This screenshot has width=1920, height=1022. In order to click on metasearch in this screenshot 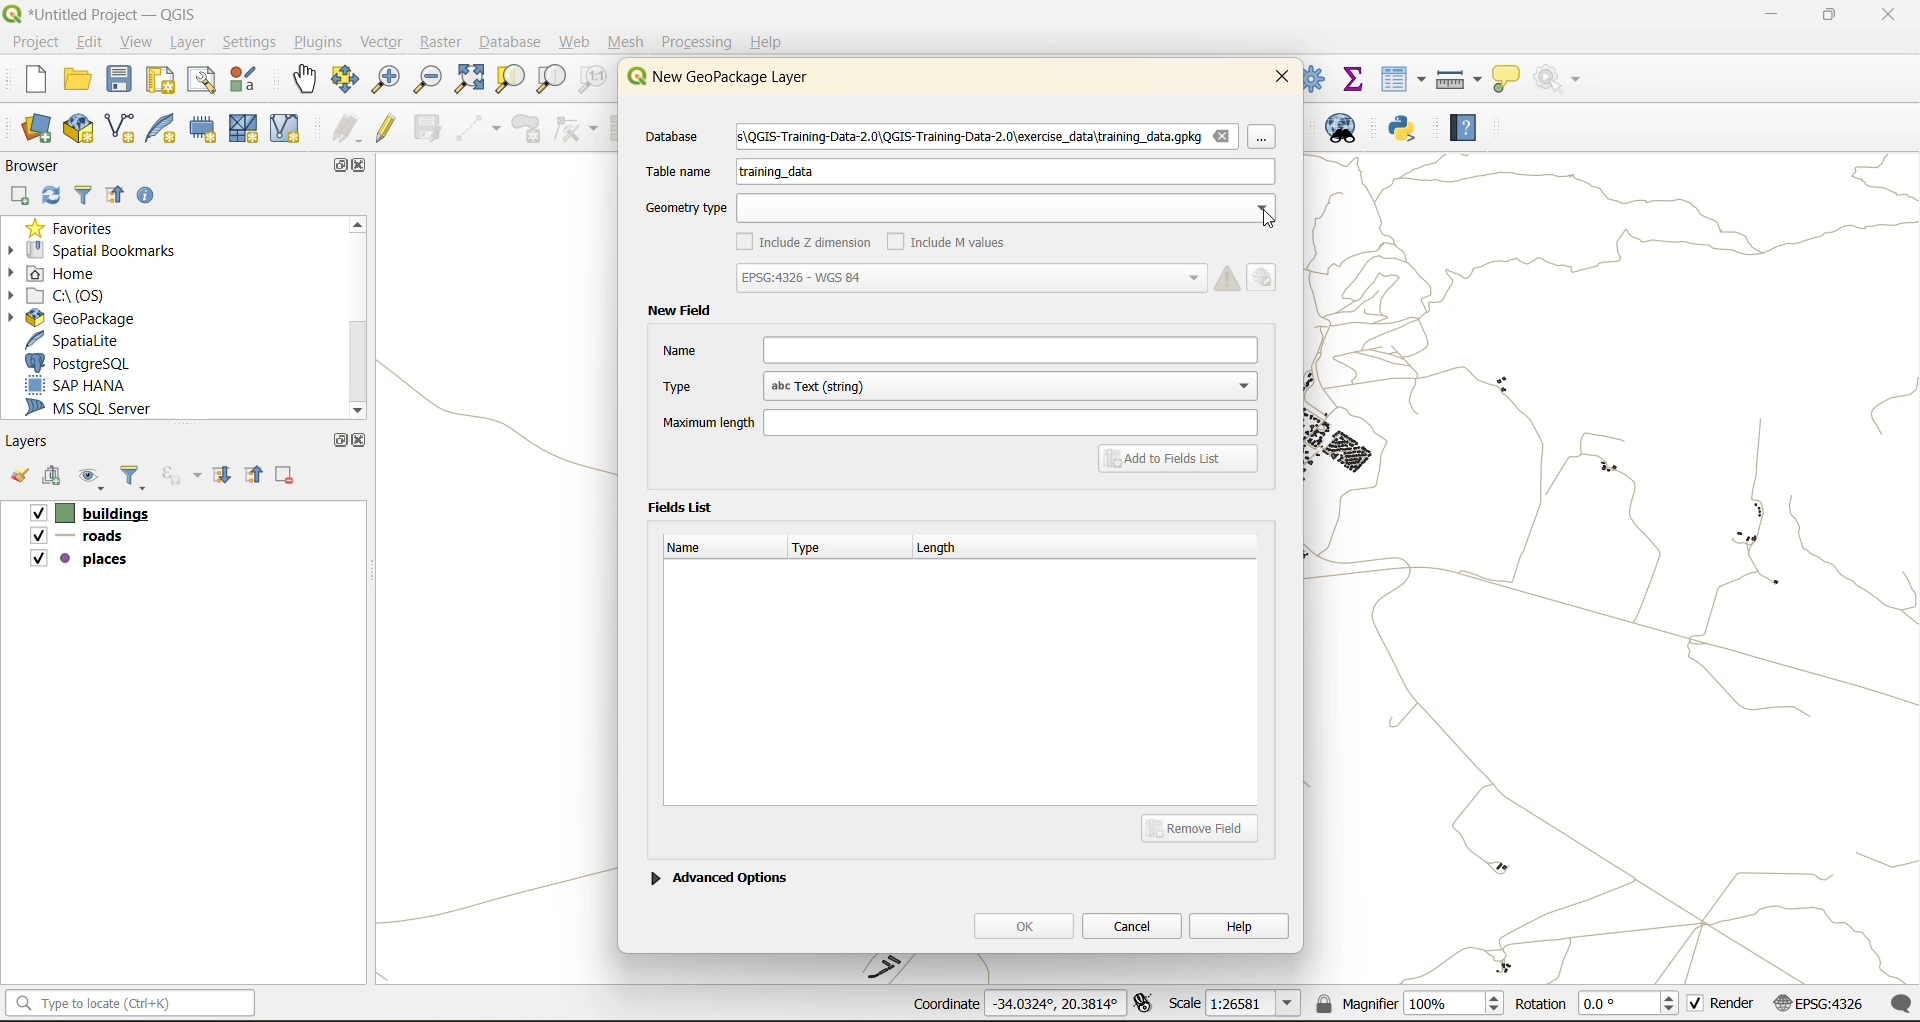, I will do `click(1350, 132)`.